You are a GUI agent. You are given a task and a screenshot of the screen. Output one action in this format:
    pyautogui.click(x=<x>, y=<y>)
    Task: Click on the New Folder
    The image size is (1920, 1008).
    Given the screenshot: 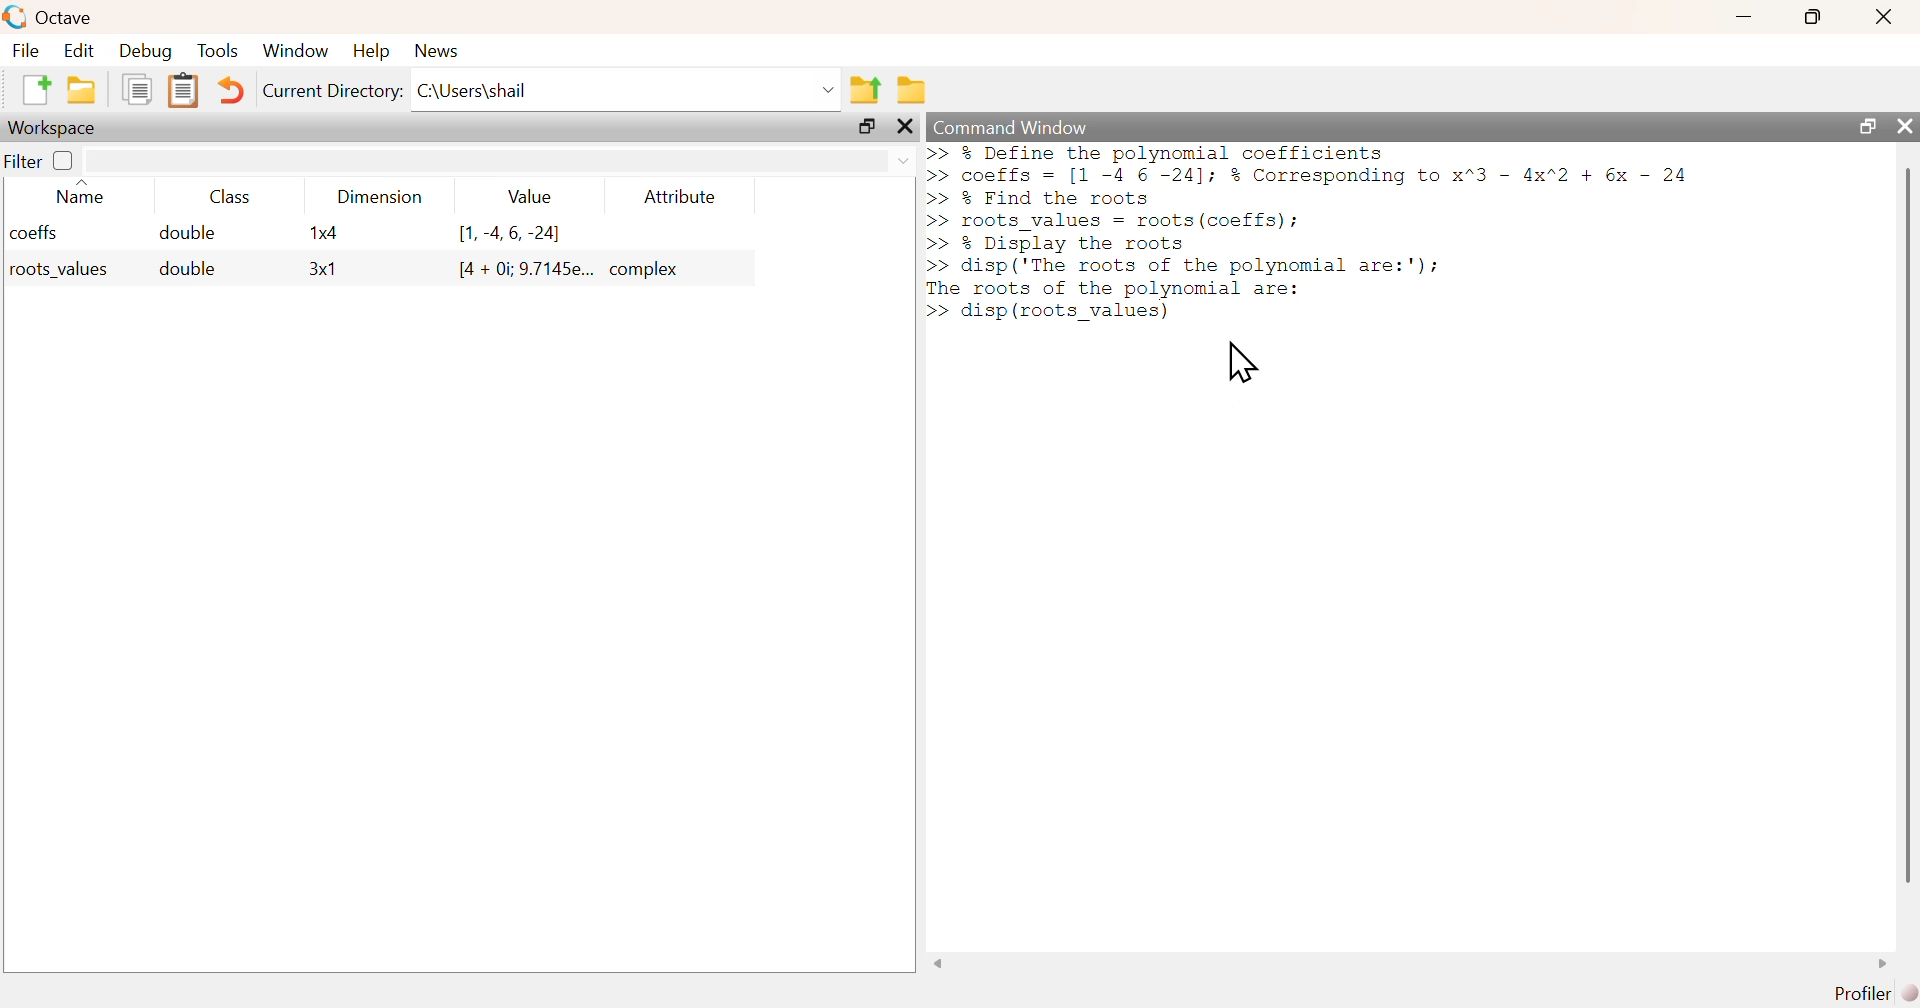 What is the action you would take?
    pyautogui.click(x=81, y=90)
    